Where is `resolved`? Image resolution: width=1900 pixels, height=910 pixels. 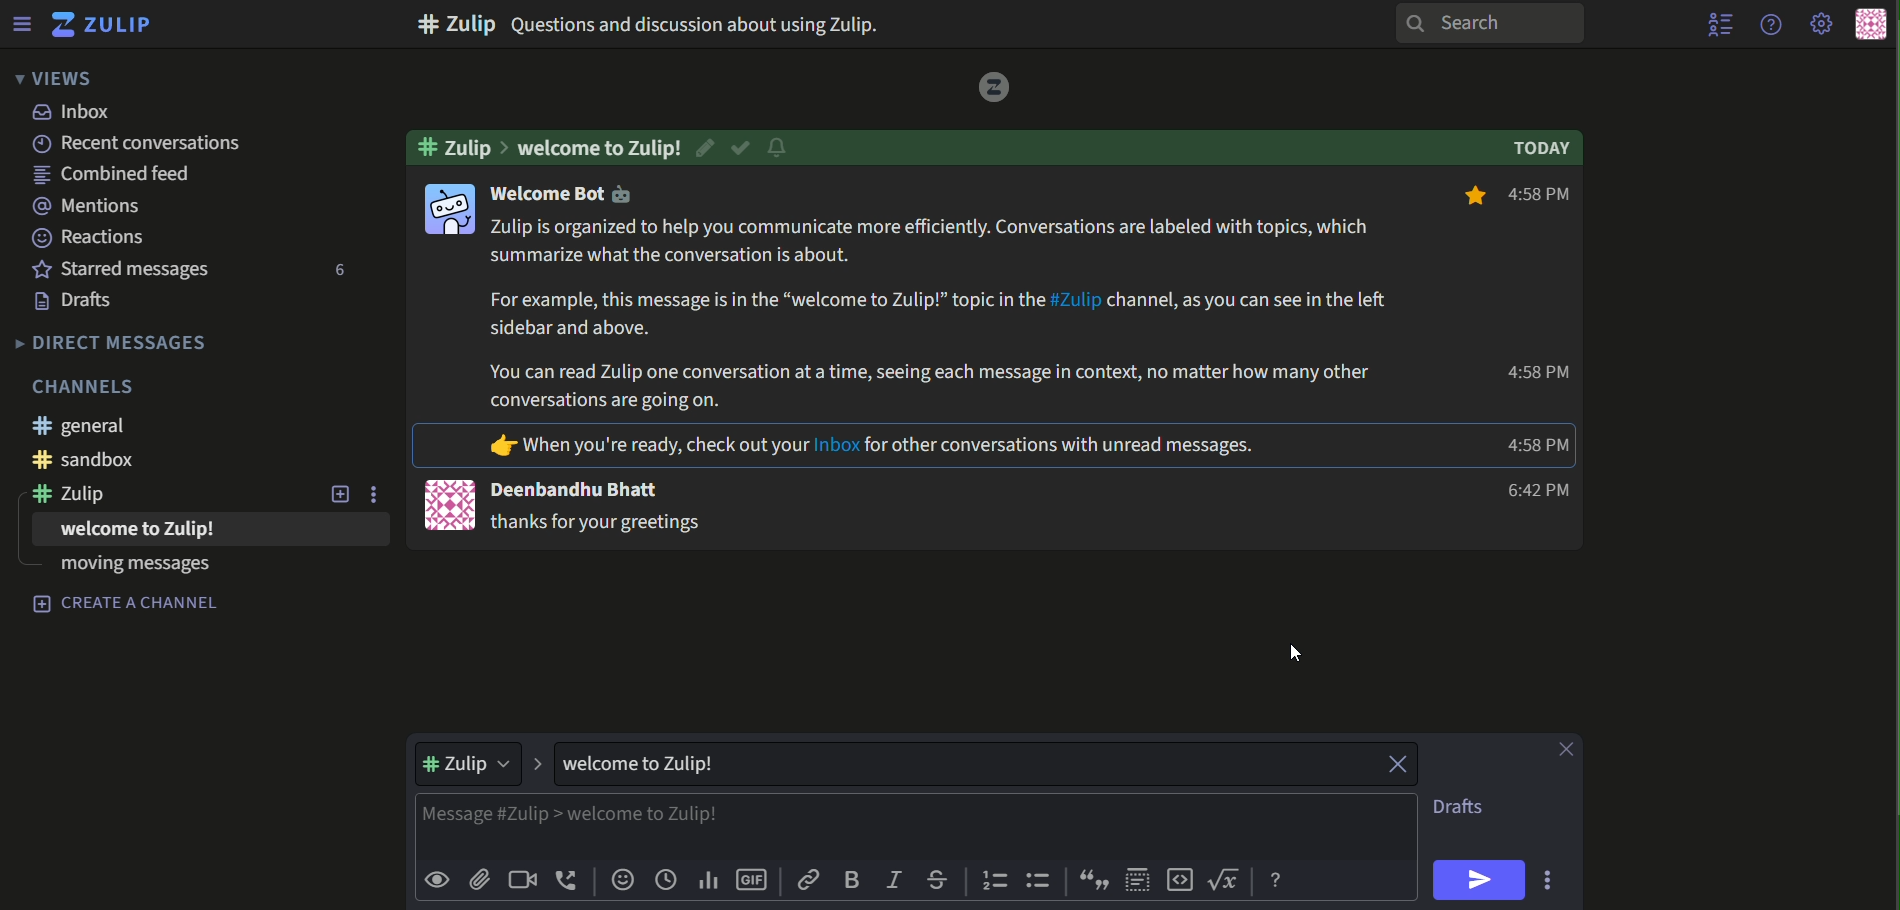
resolved is located at coordinates (742, 148).